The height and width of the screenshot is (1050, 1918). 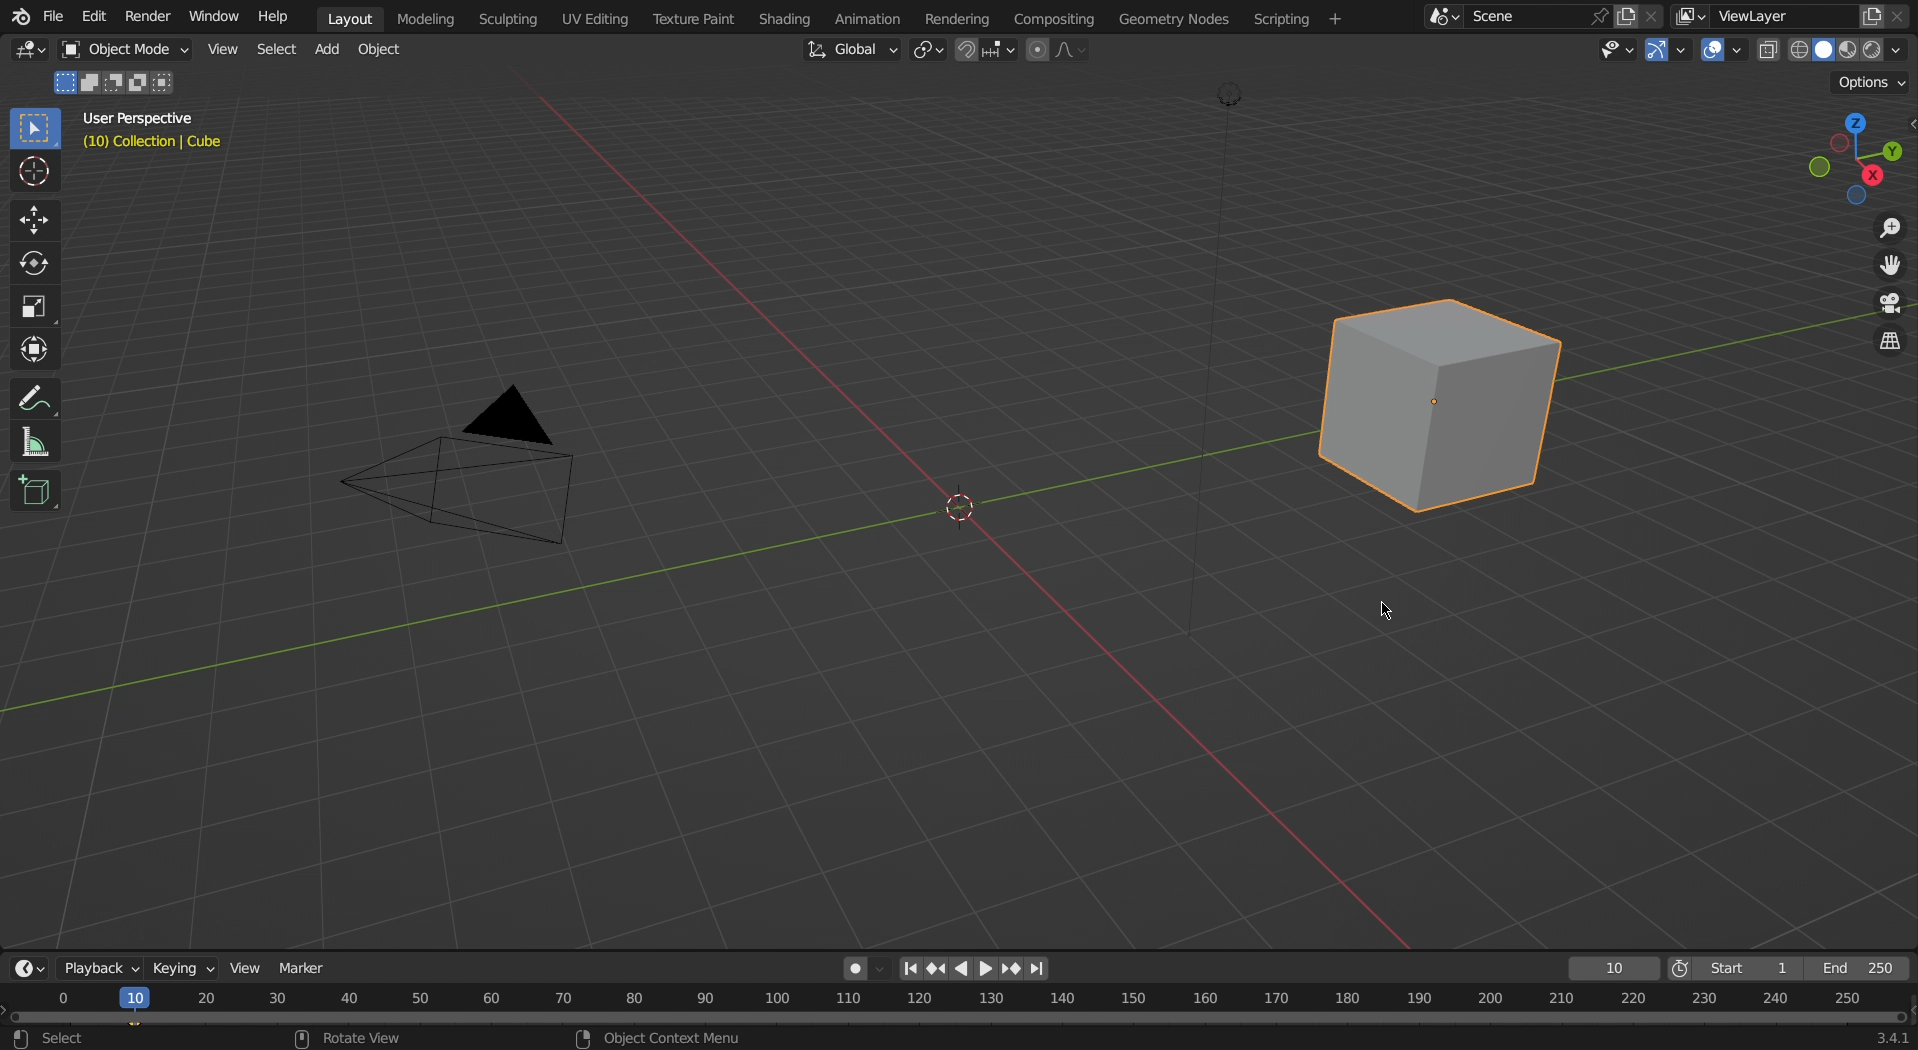 What do you see at coordinates (354, 16) in the screenshot?
I see `Layout` at bounding box center [354, 16].